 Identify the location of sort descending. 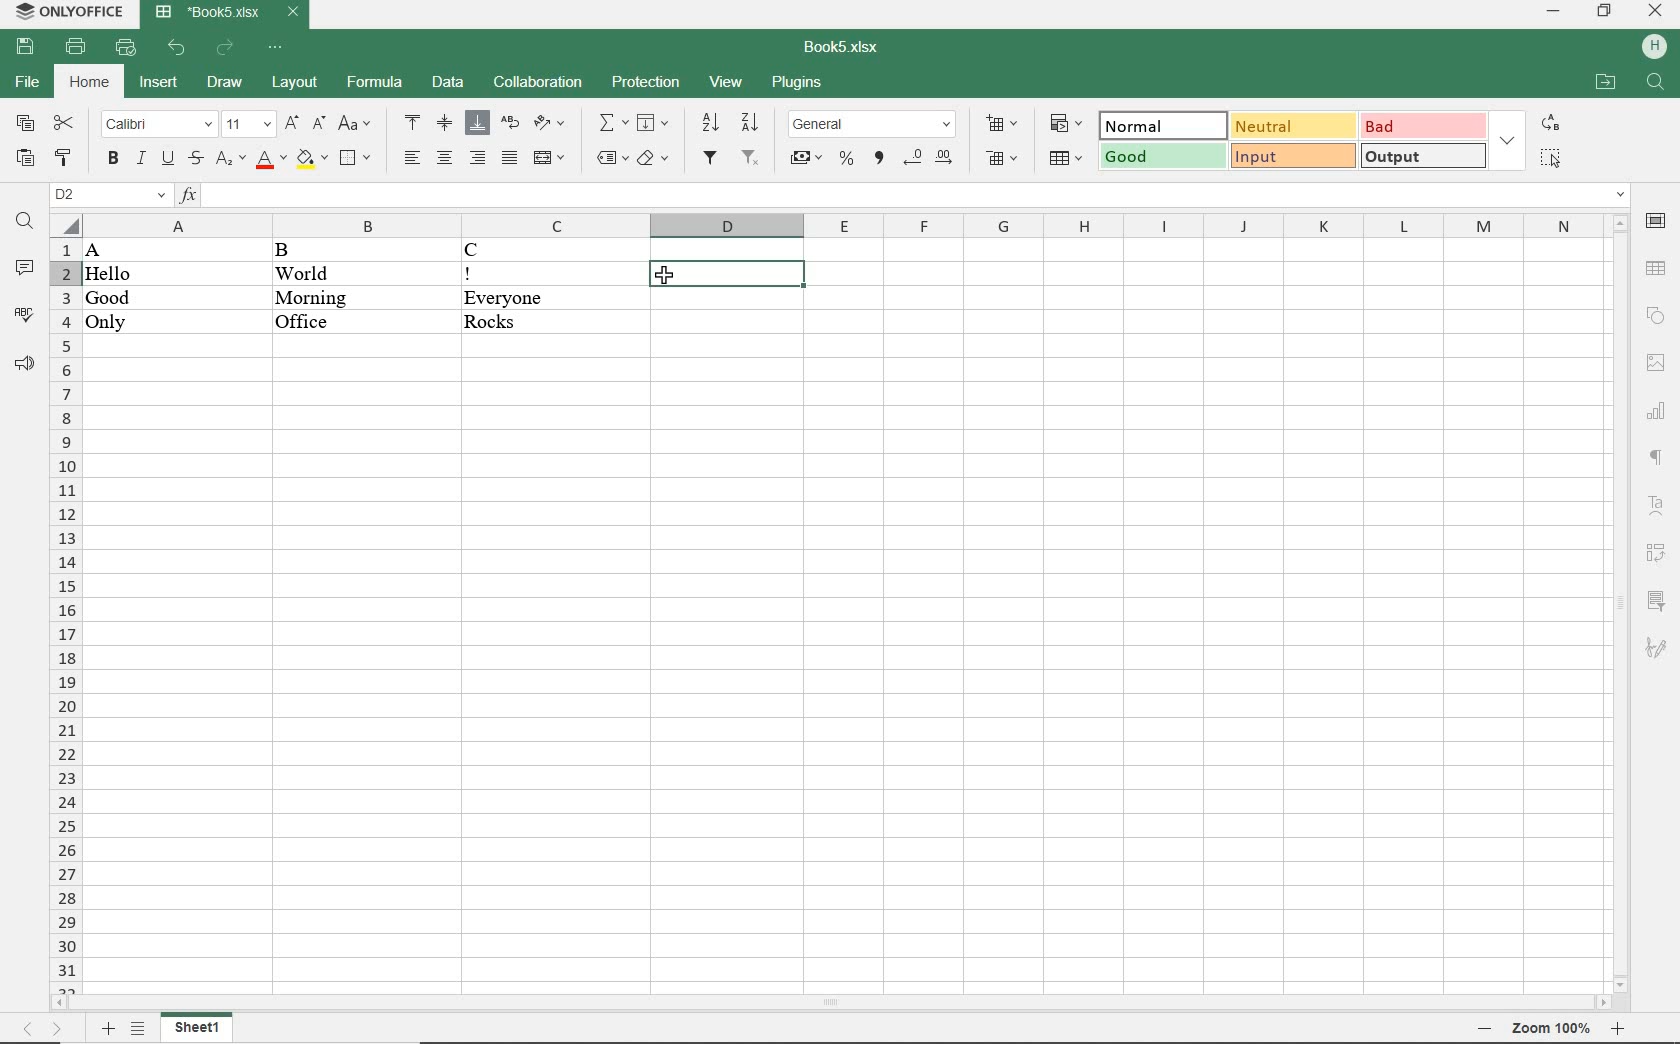
(752, 125).